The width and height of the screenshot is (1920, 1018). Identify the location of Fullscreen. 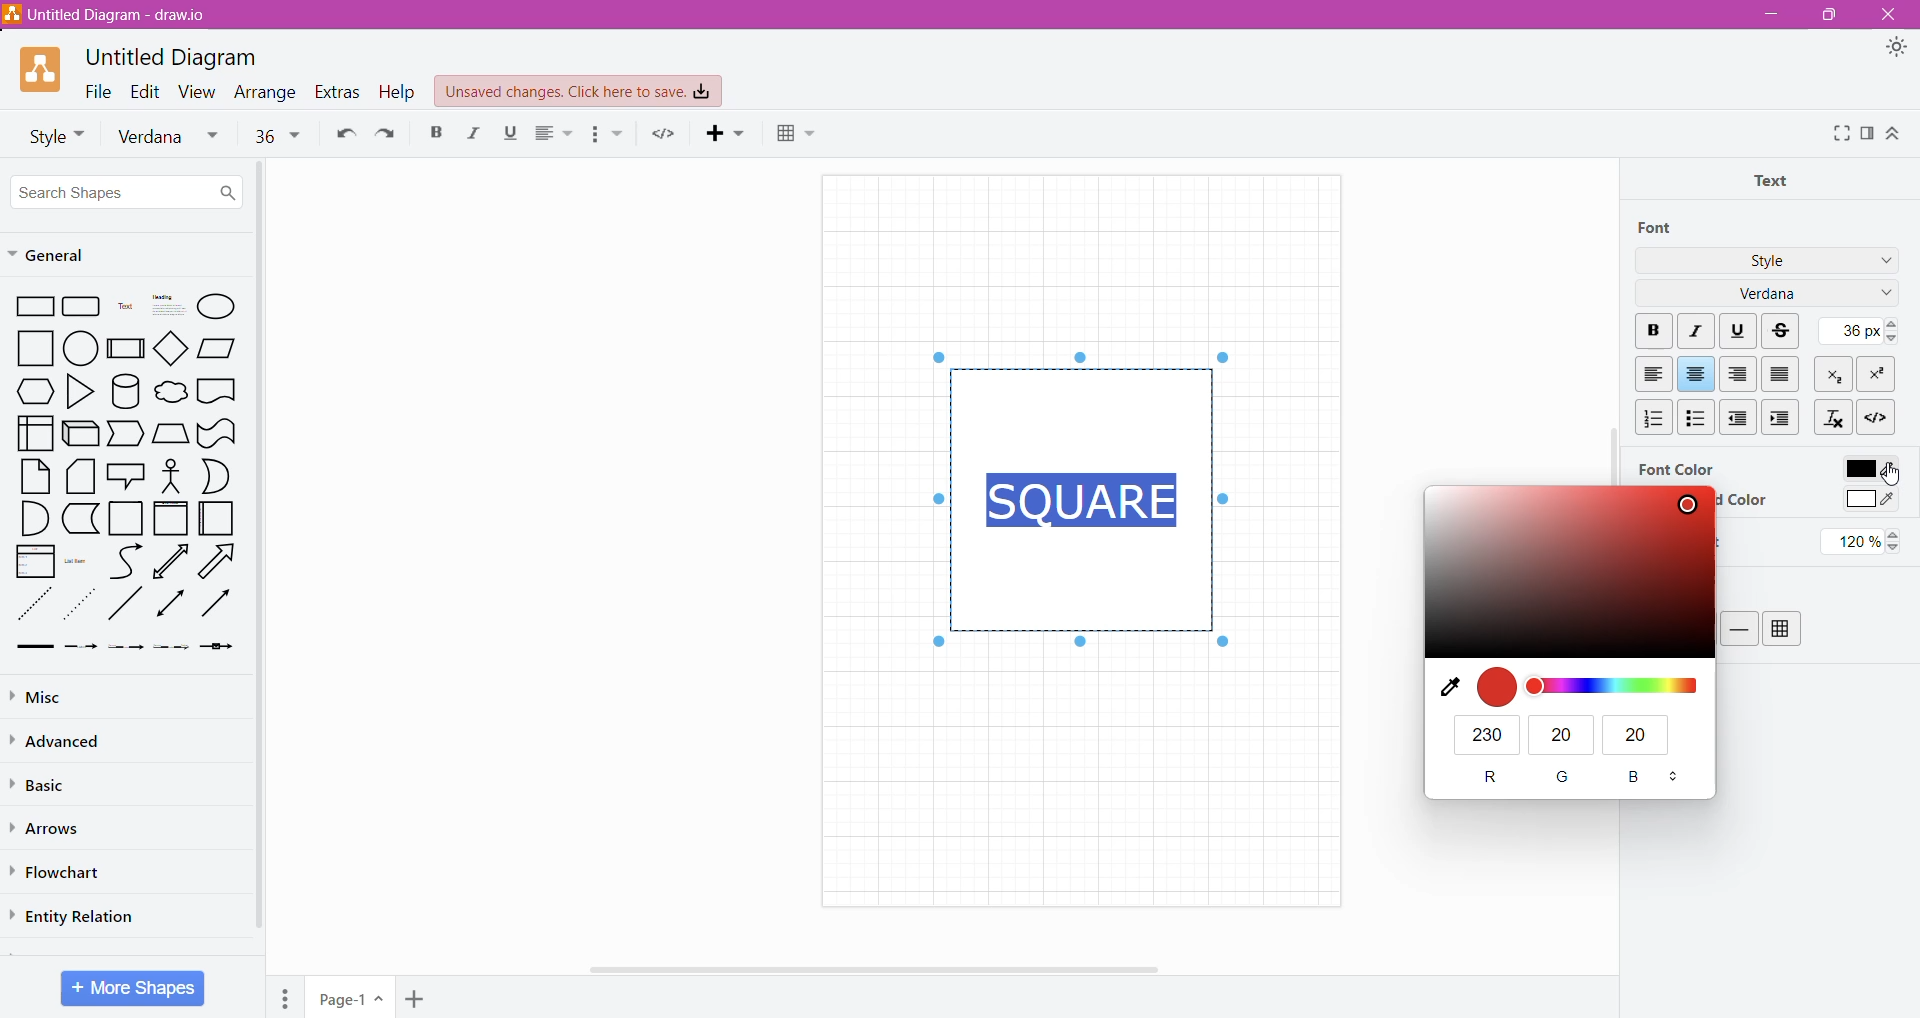
(1840, 134).